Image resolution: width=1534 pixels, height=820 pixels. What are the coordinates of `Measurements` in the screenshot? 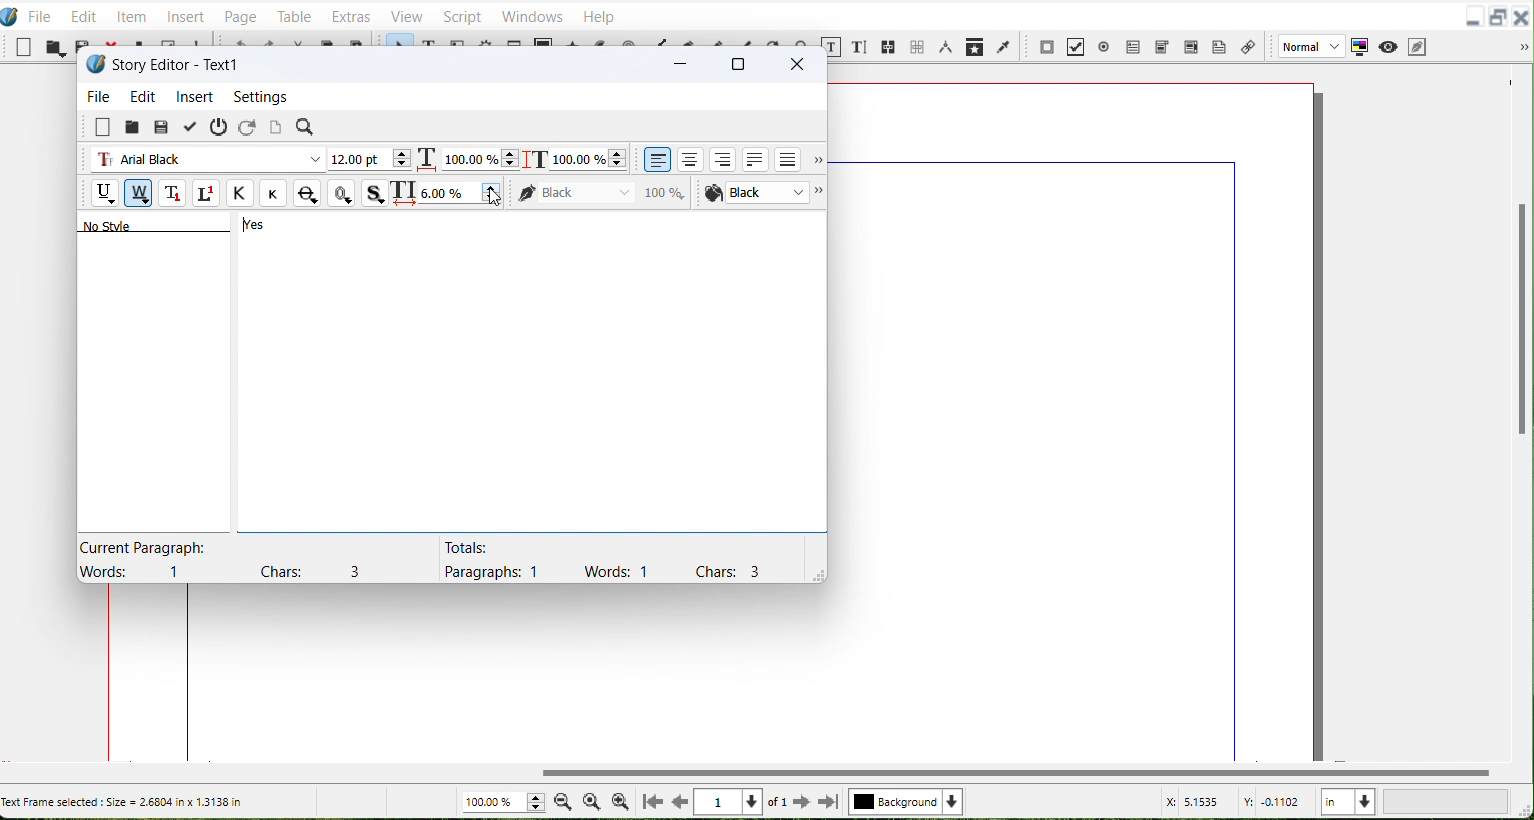 It's located at (947, 47).